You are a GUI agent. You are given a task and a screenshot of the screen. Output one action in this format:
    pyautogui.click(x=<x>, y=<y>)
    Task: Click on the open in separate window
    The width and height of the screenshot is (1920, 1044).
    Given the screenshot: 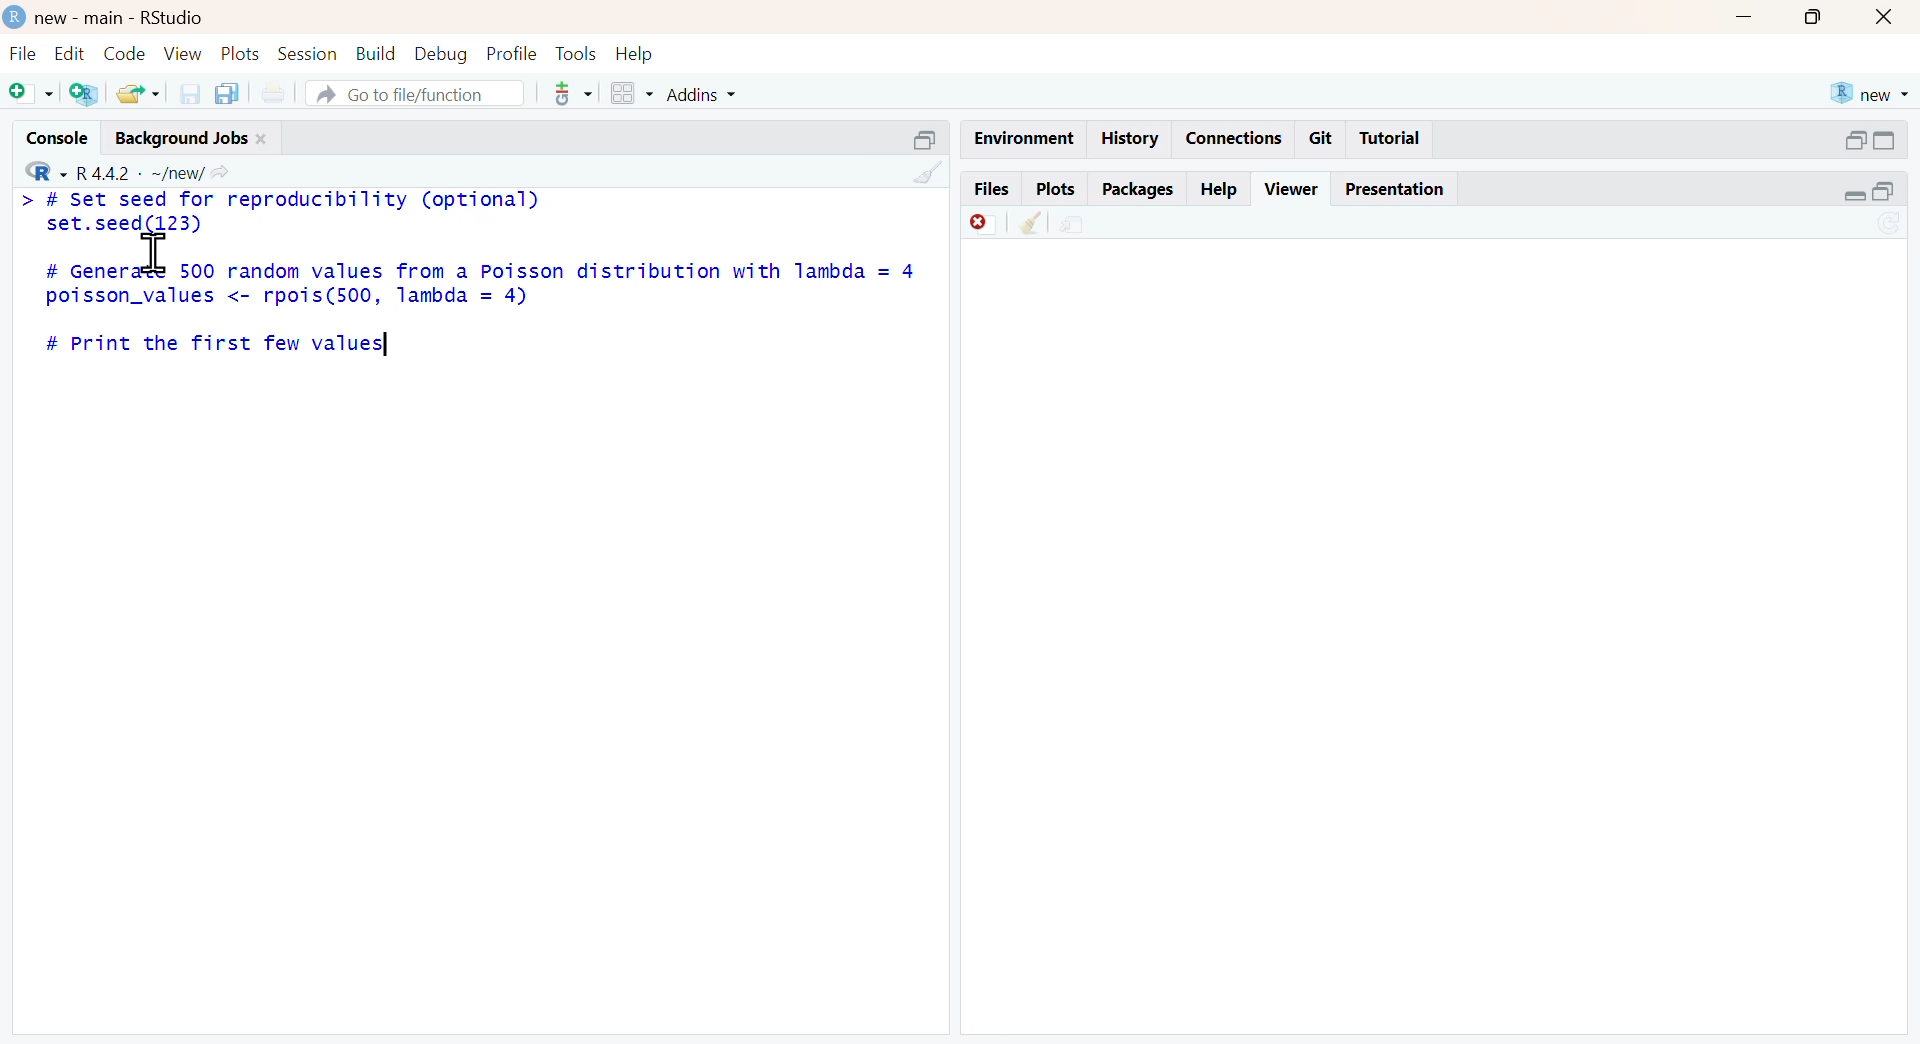 What is the action you would take?
    pyautogui.click(x=1856, y=141)
    